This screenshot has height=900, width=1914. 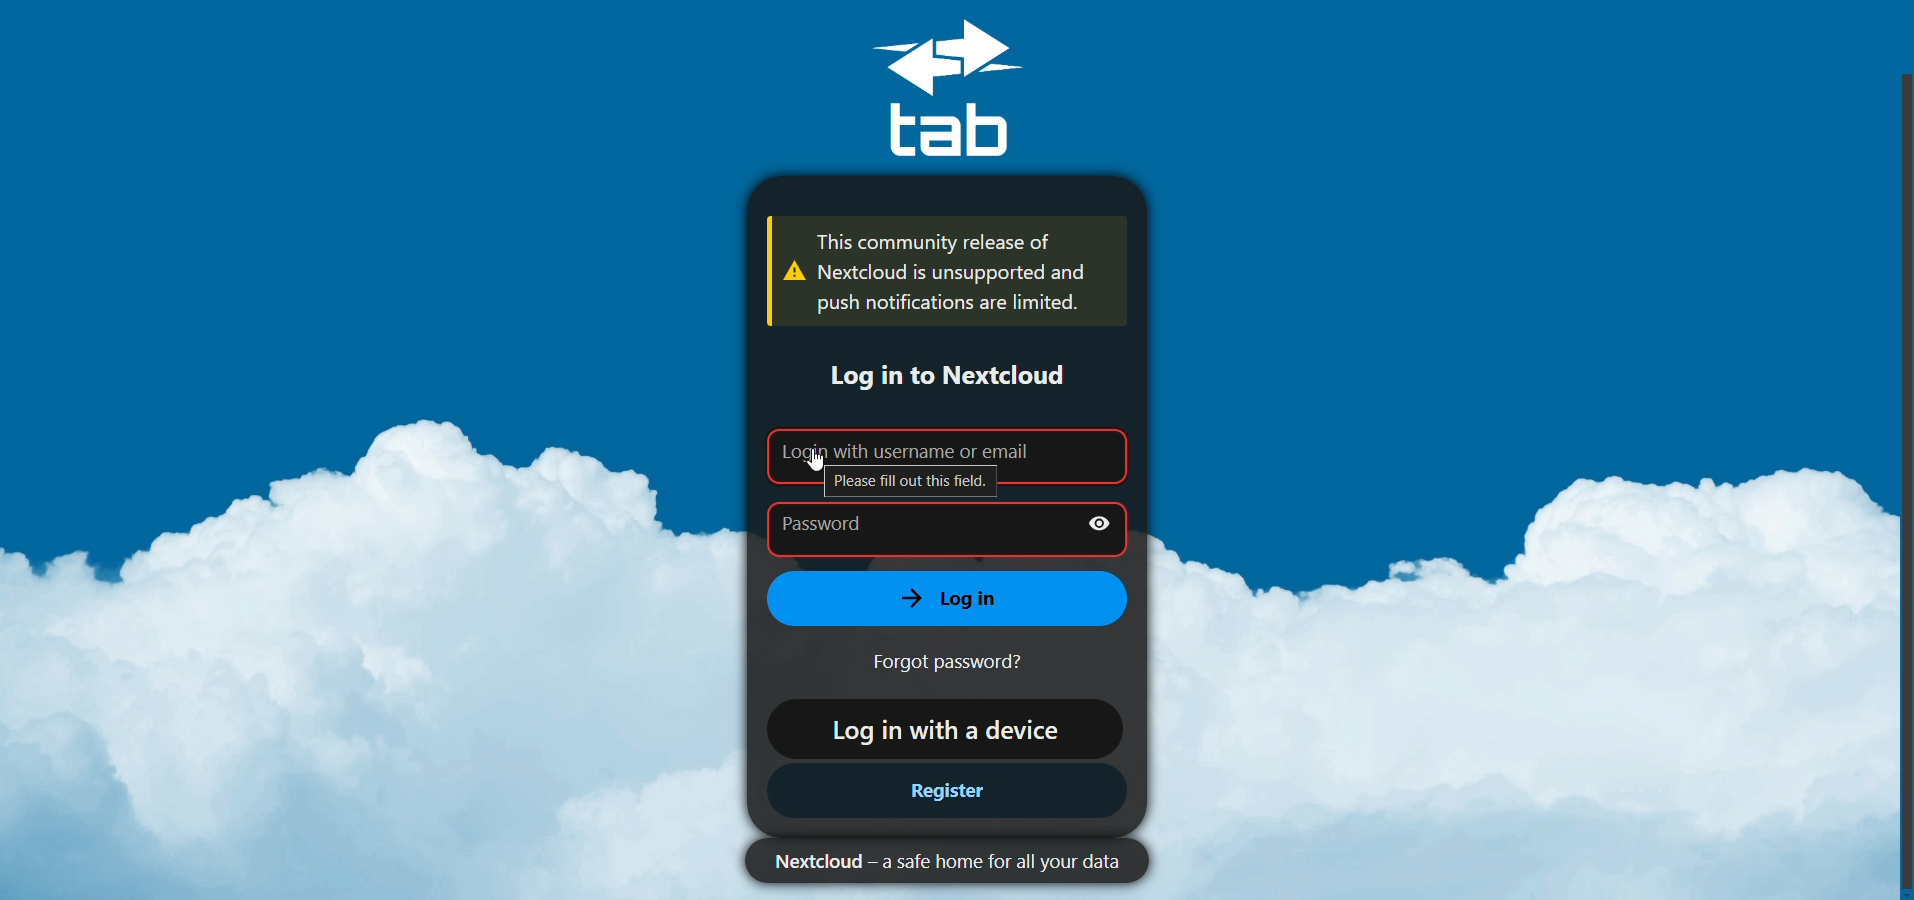 What do you see at coordinates (947, 663) in the screenshot?
I see `Forgot password` at bounding box center [947, 663].